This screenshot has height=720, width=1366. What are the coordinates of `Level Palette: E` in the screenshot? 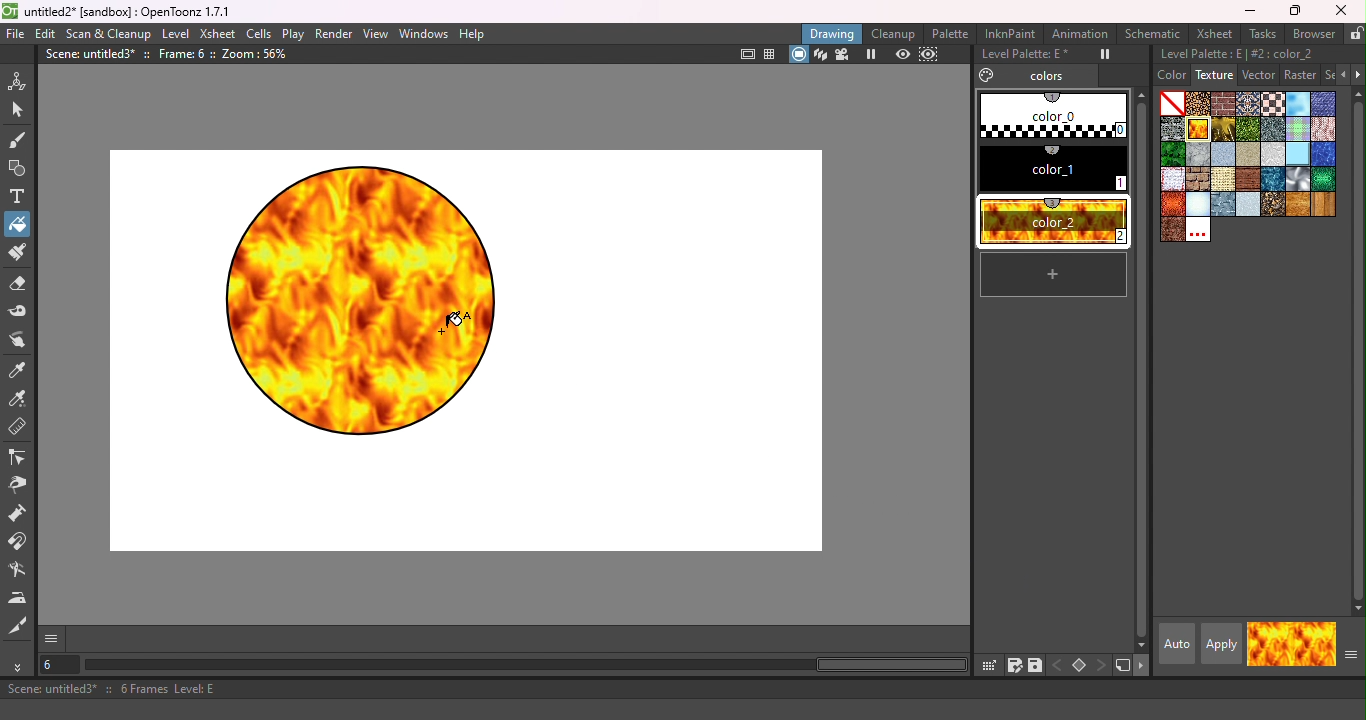 It's located at (1021, 55).